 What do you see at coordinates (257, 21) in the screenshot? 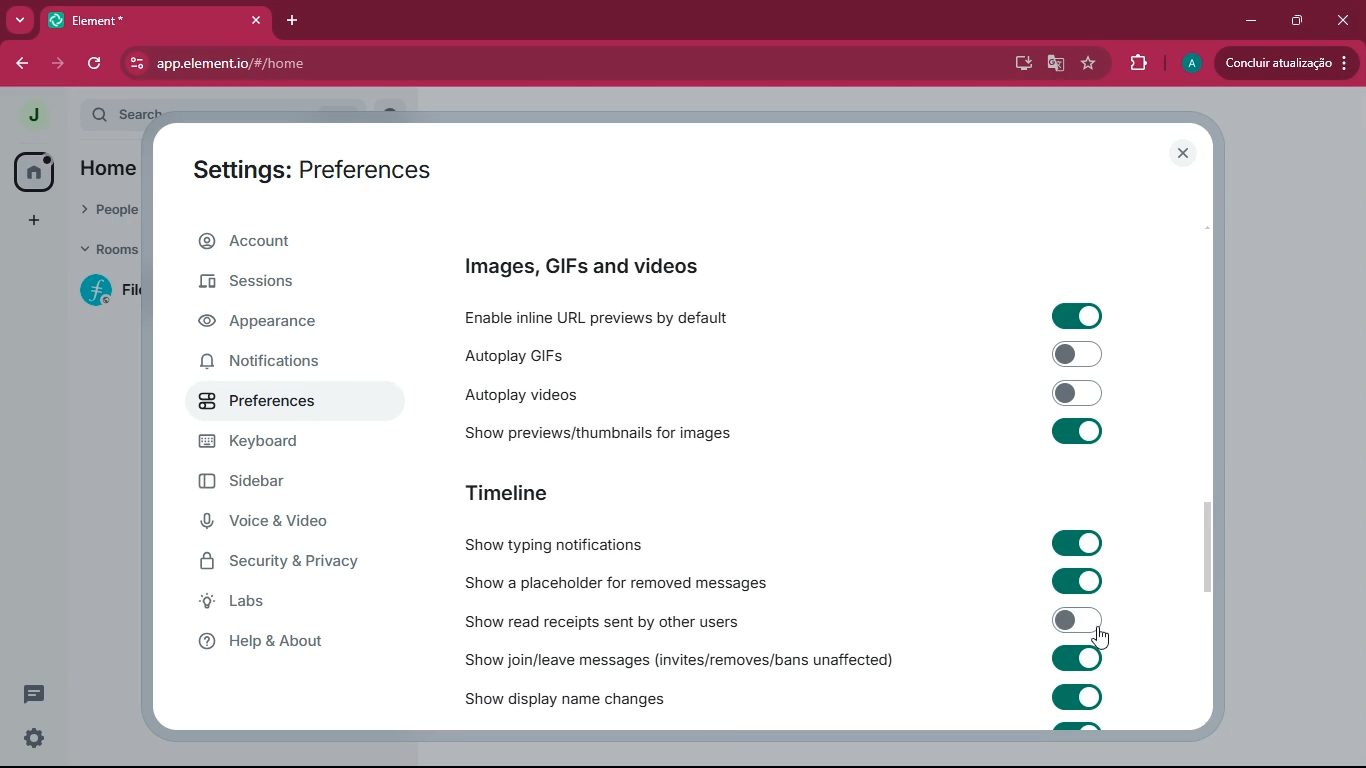
I see `close tab` at bounding box center [257, 21].